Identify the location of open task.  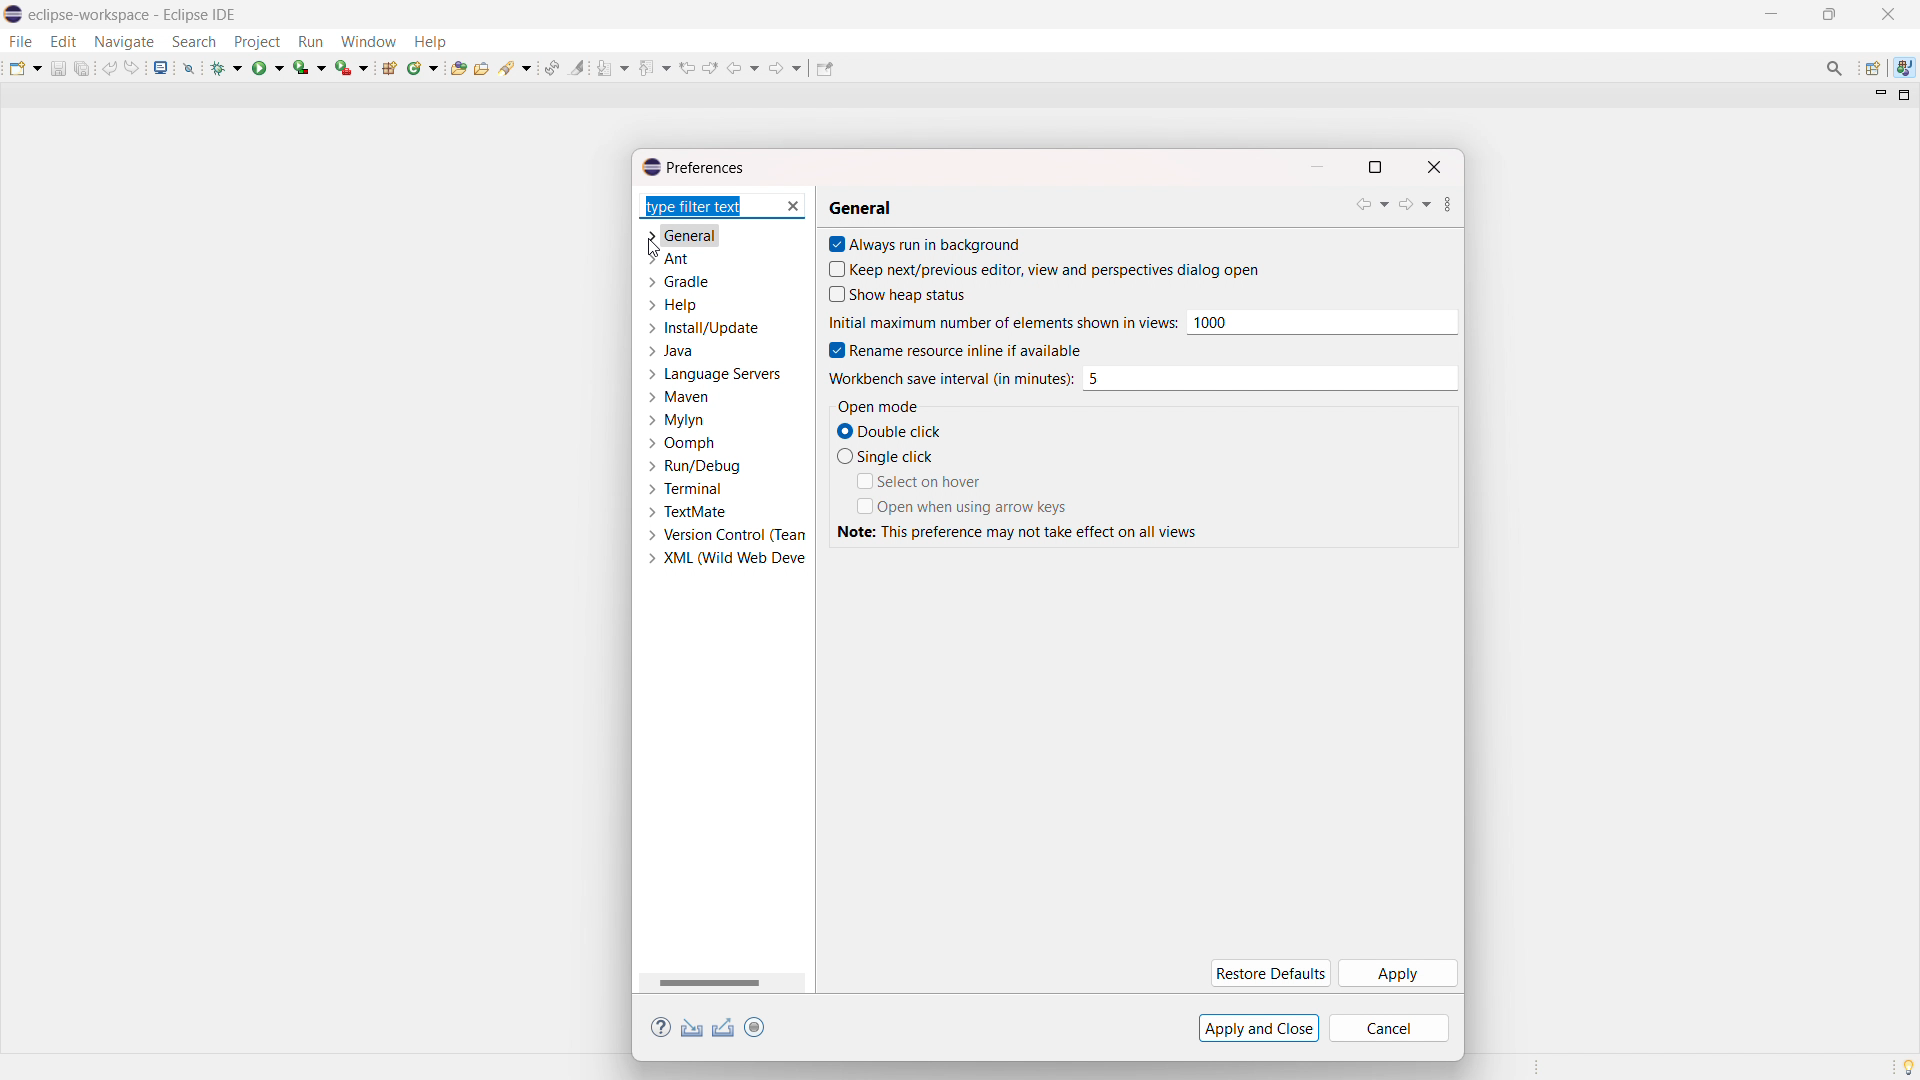
(484, 66).